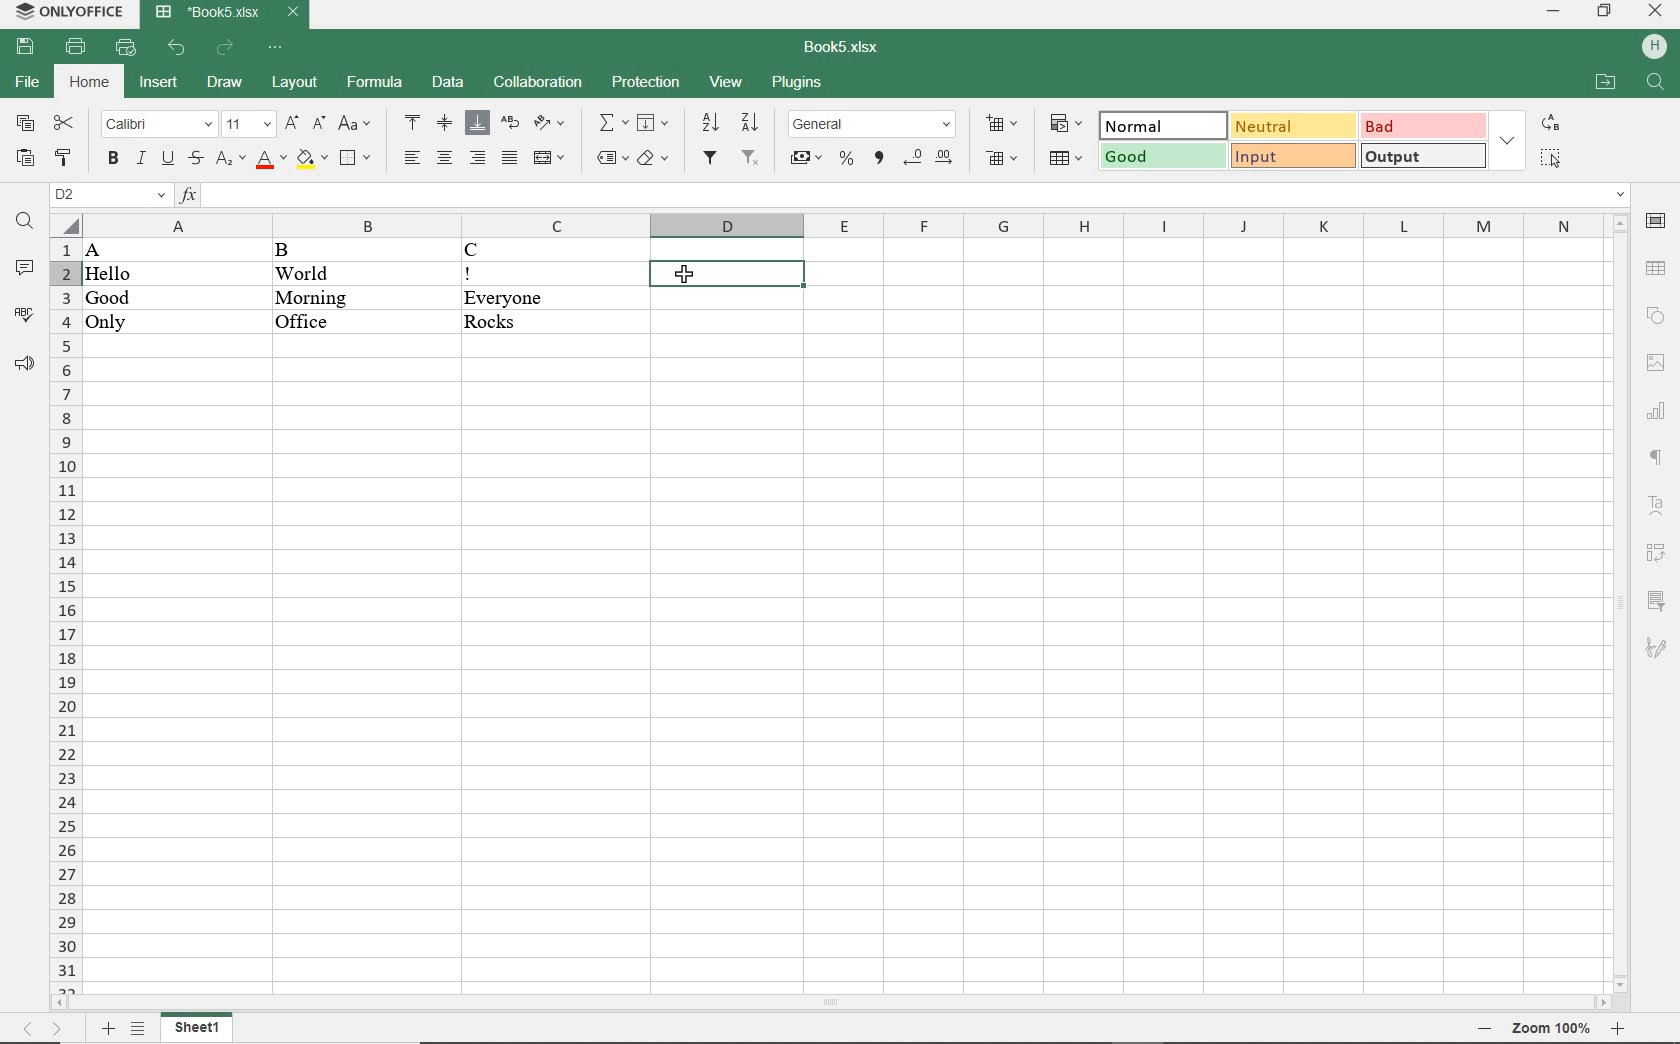  Describe the element at coordinates (445, 83) in the screenshot. I see `DATA` at that location.